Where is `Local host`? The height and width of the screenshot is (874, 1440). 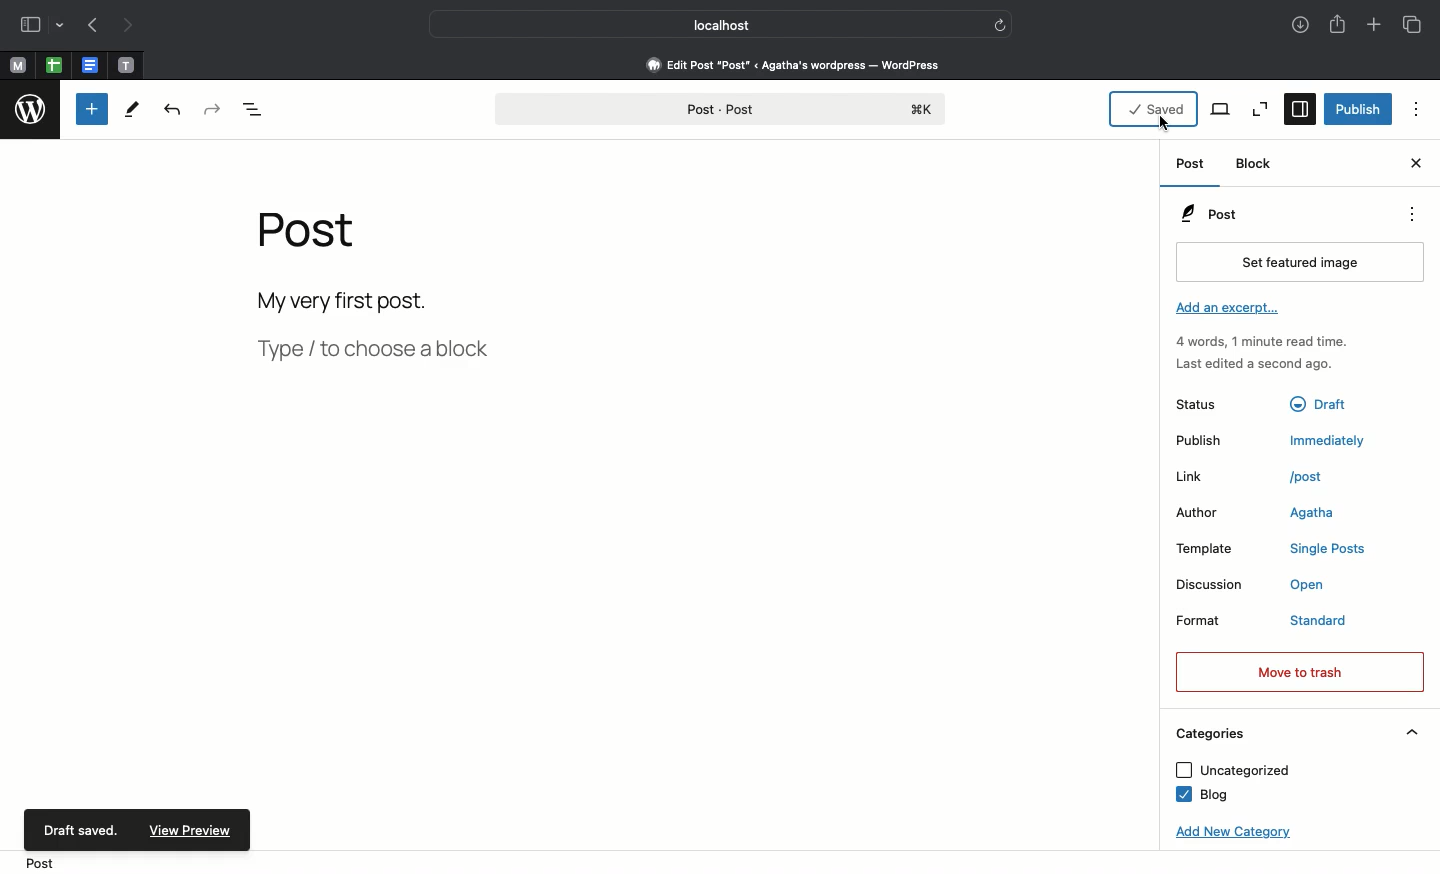 Local host is located at coordinates (708, 24).